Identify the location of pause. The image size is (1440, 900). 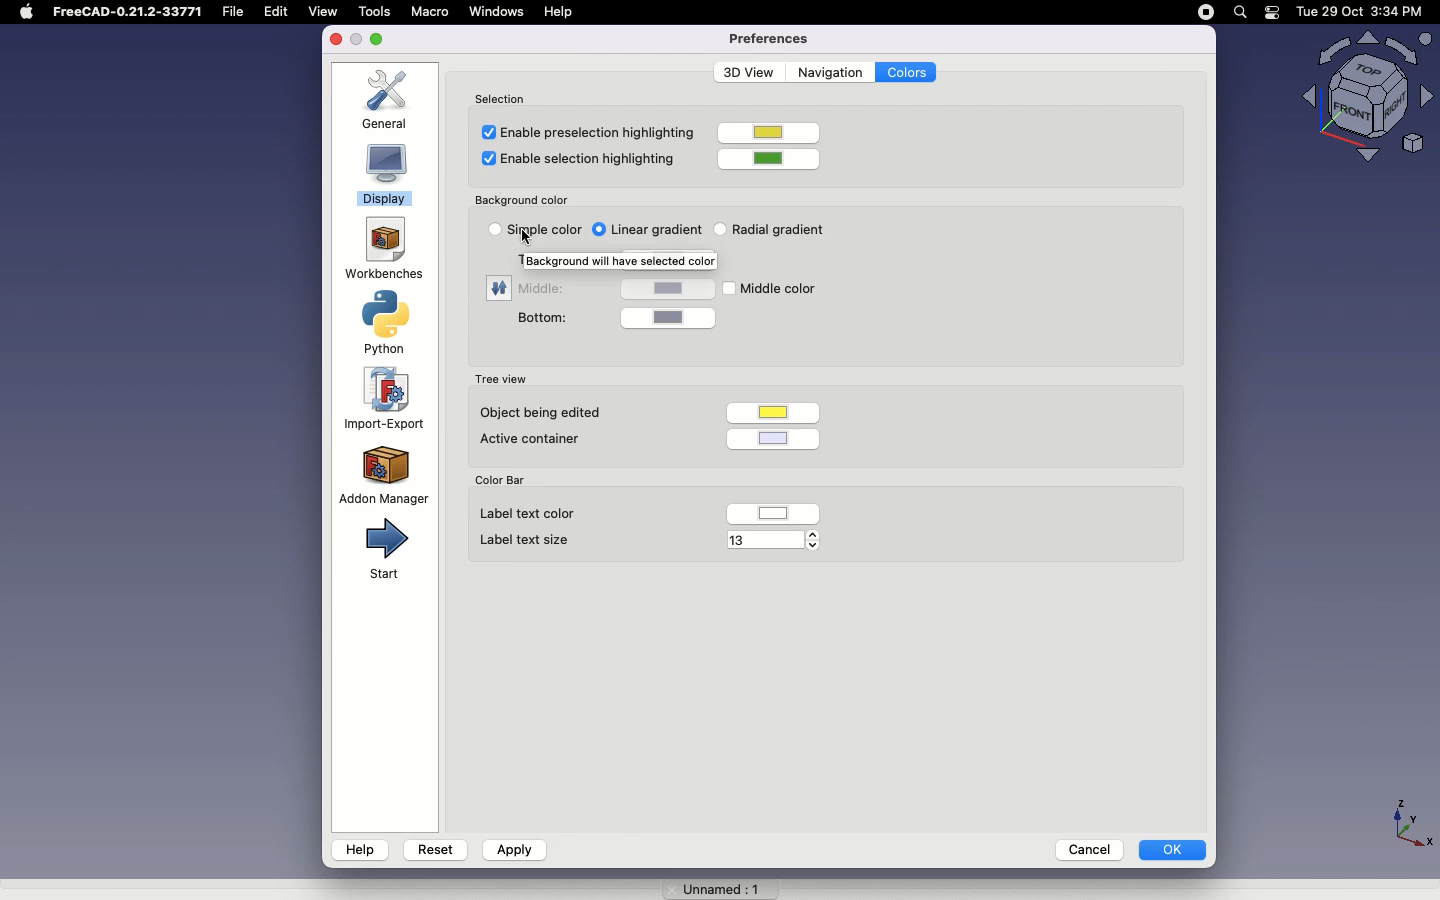
(1206, 12).